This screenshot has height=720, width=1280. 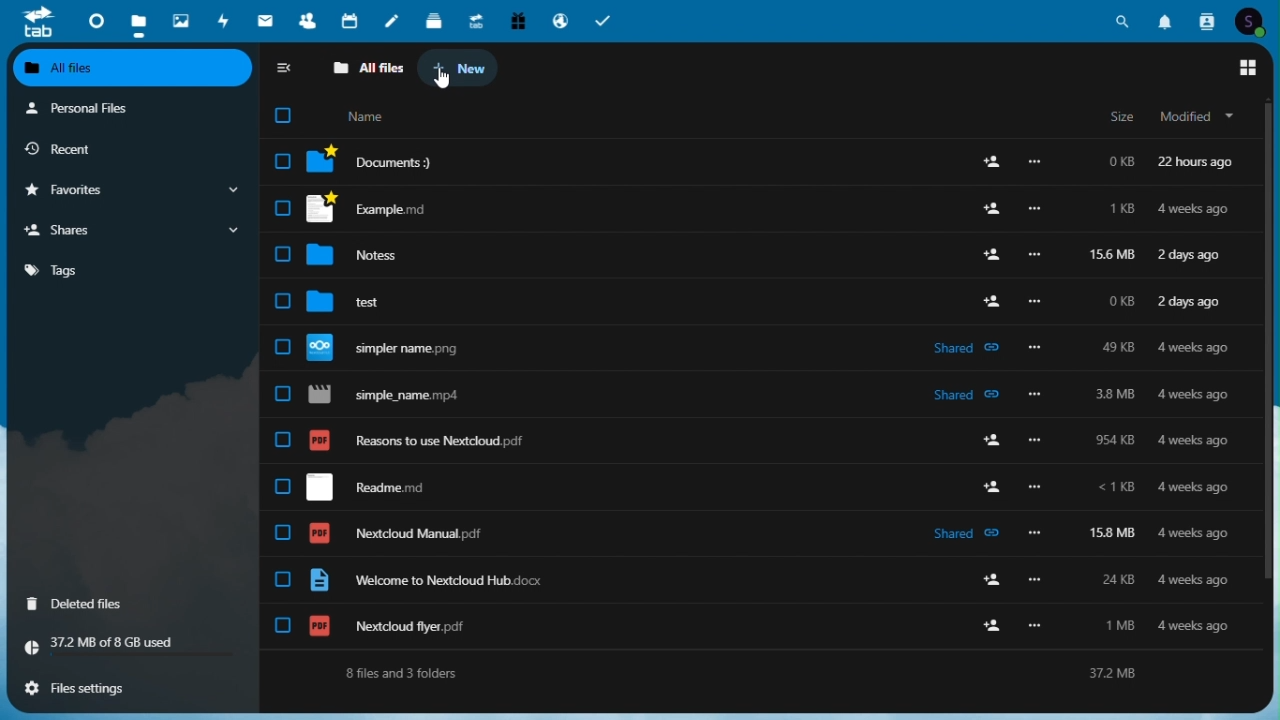 What do you see at coordinates (436, 580) in the screenshot?
I see `welcome to nextcloud hub.docx` at bounding box center [436, 580].